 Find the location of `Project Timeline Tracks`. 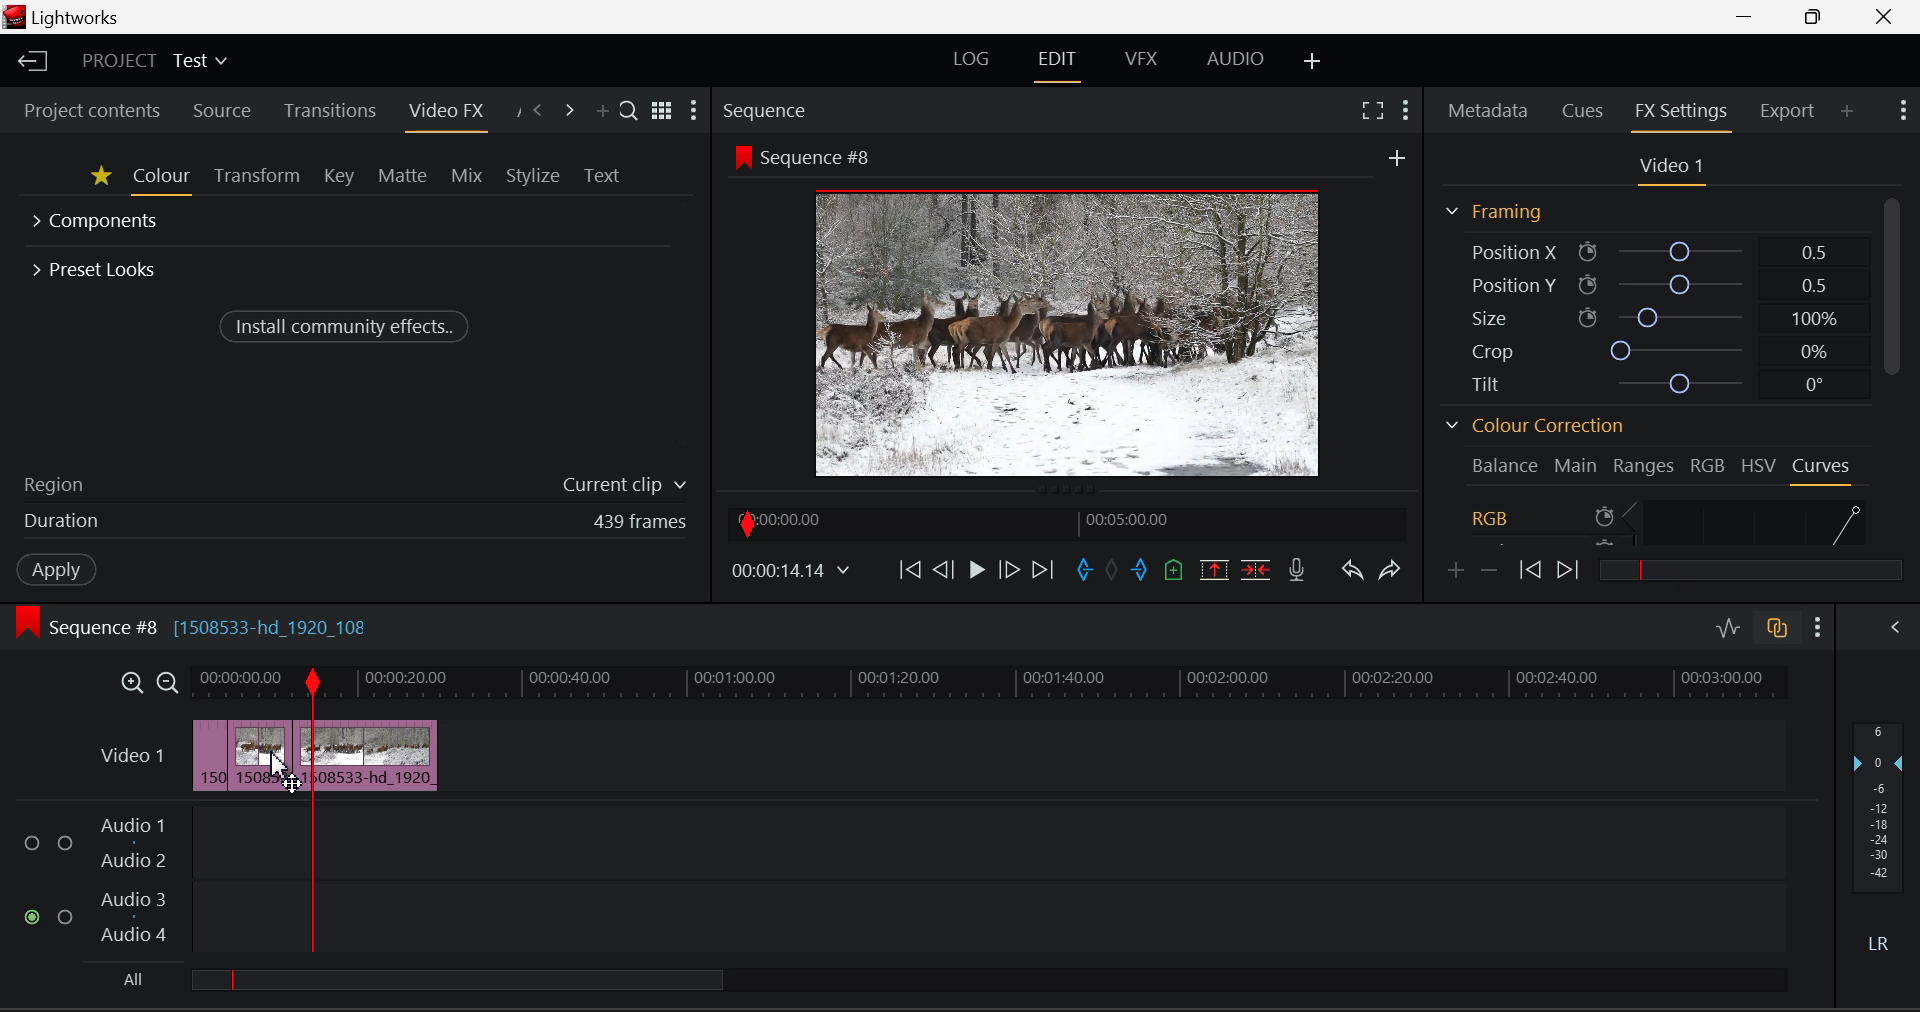

Project Timeline Tracks is located at coordinates (990, 684).